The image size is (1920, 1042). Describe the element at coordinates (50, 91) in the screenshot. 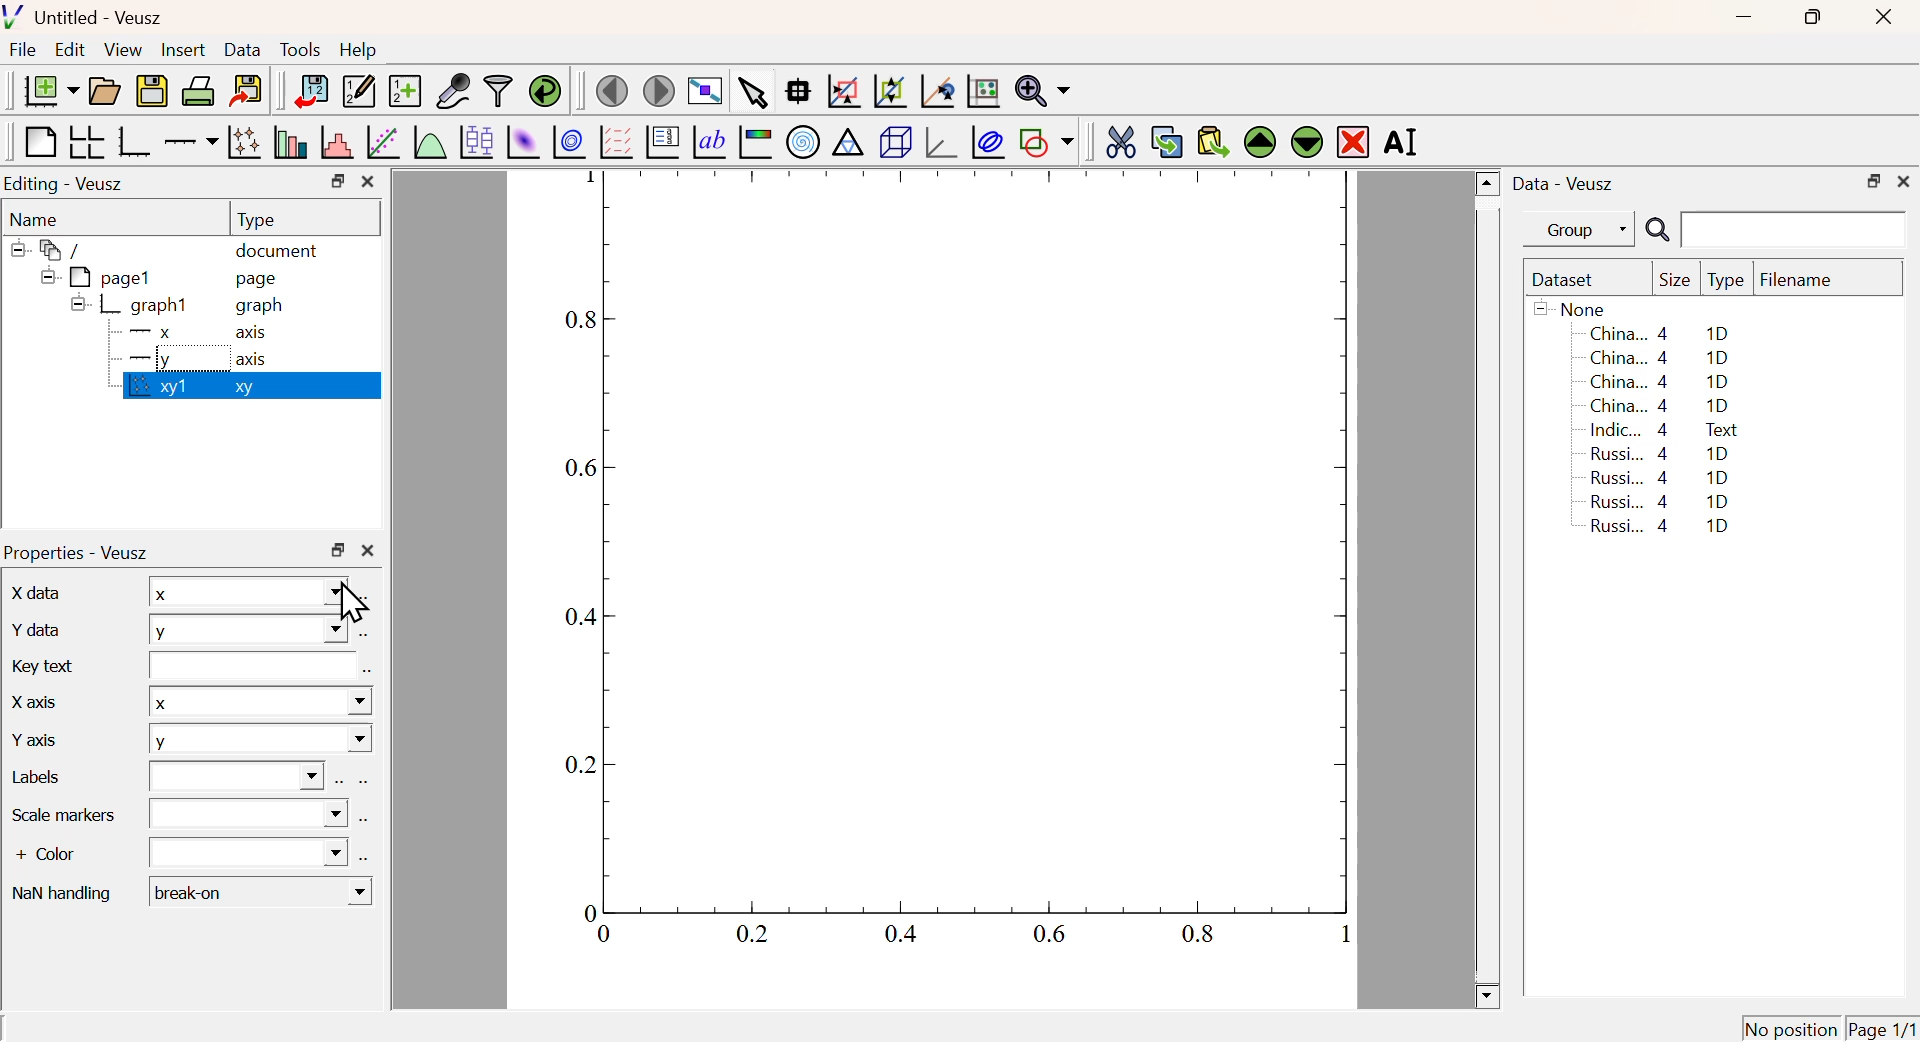

I see `New Document` at that location.